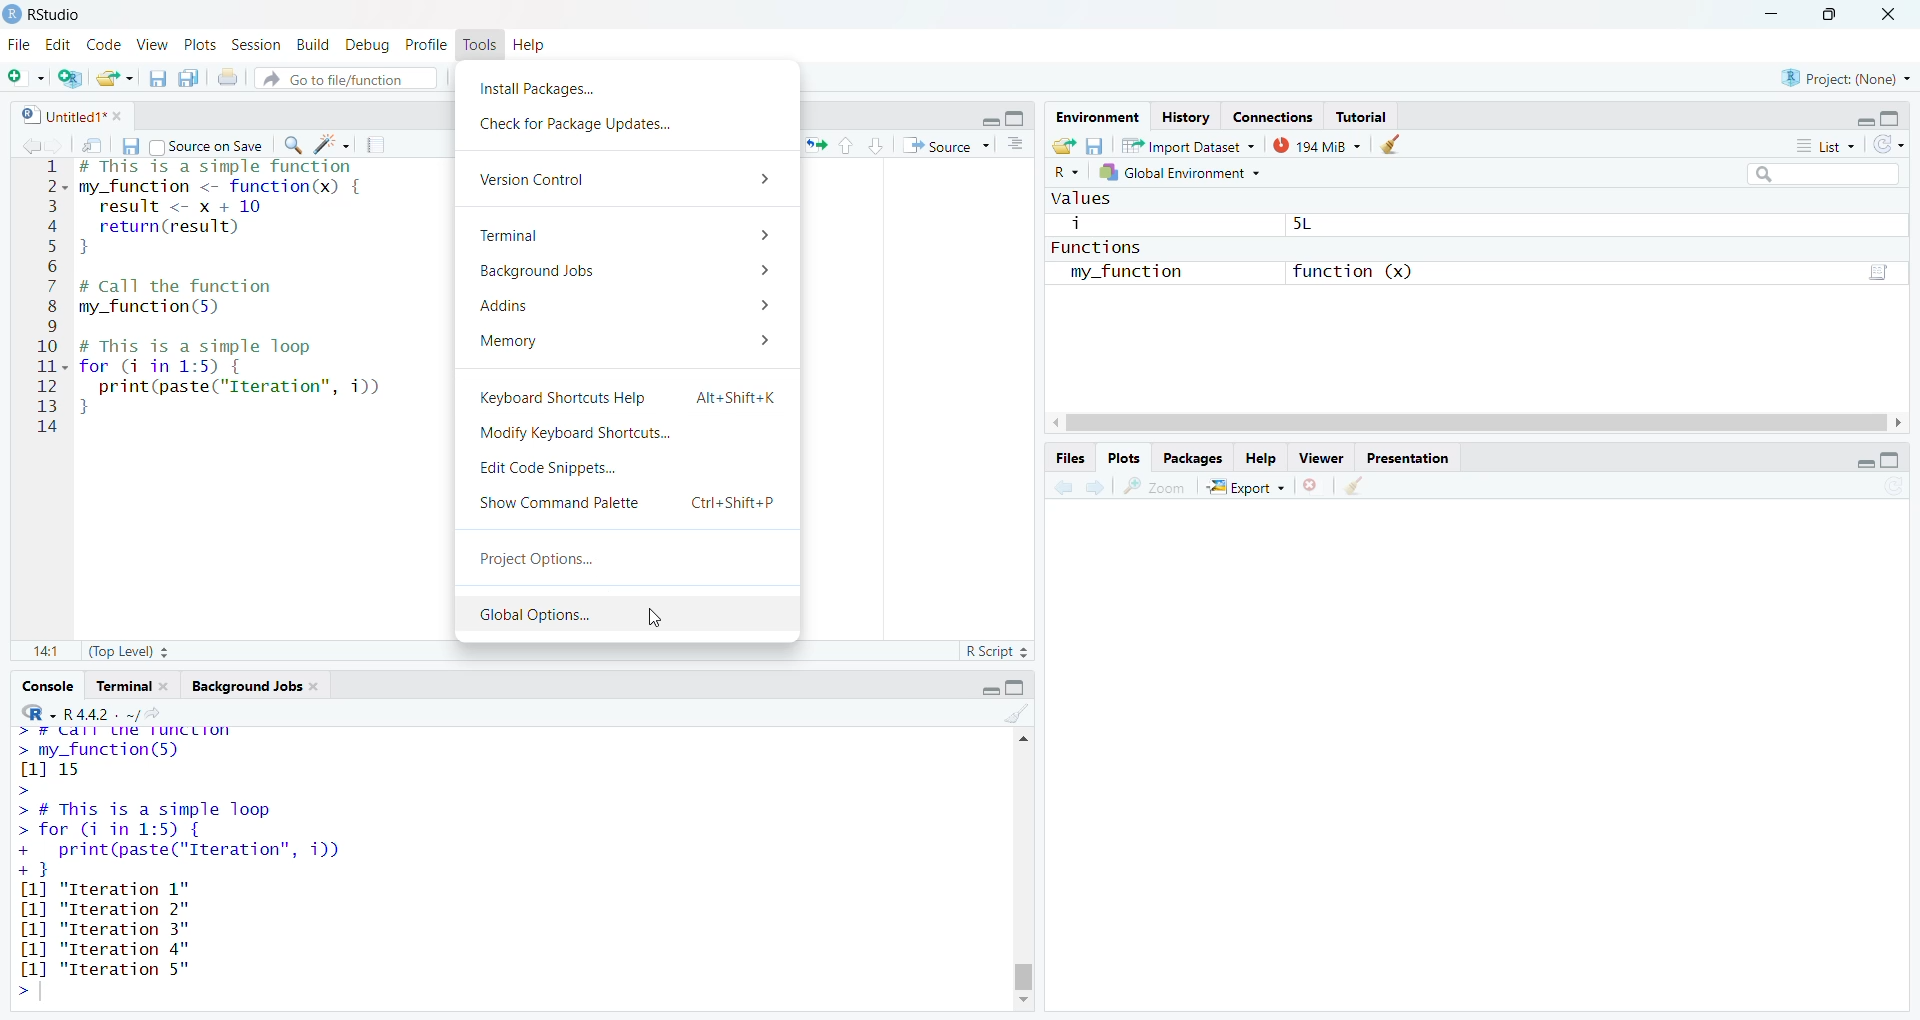  What do you see at coordinates (59, 144) in the screenshot?
I see `go forward to next source location` at bounding box center [59, 144].